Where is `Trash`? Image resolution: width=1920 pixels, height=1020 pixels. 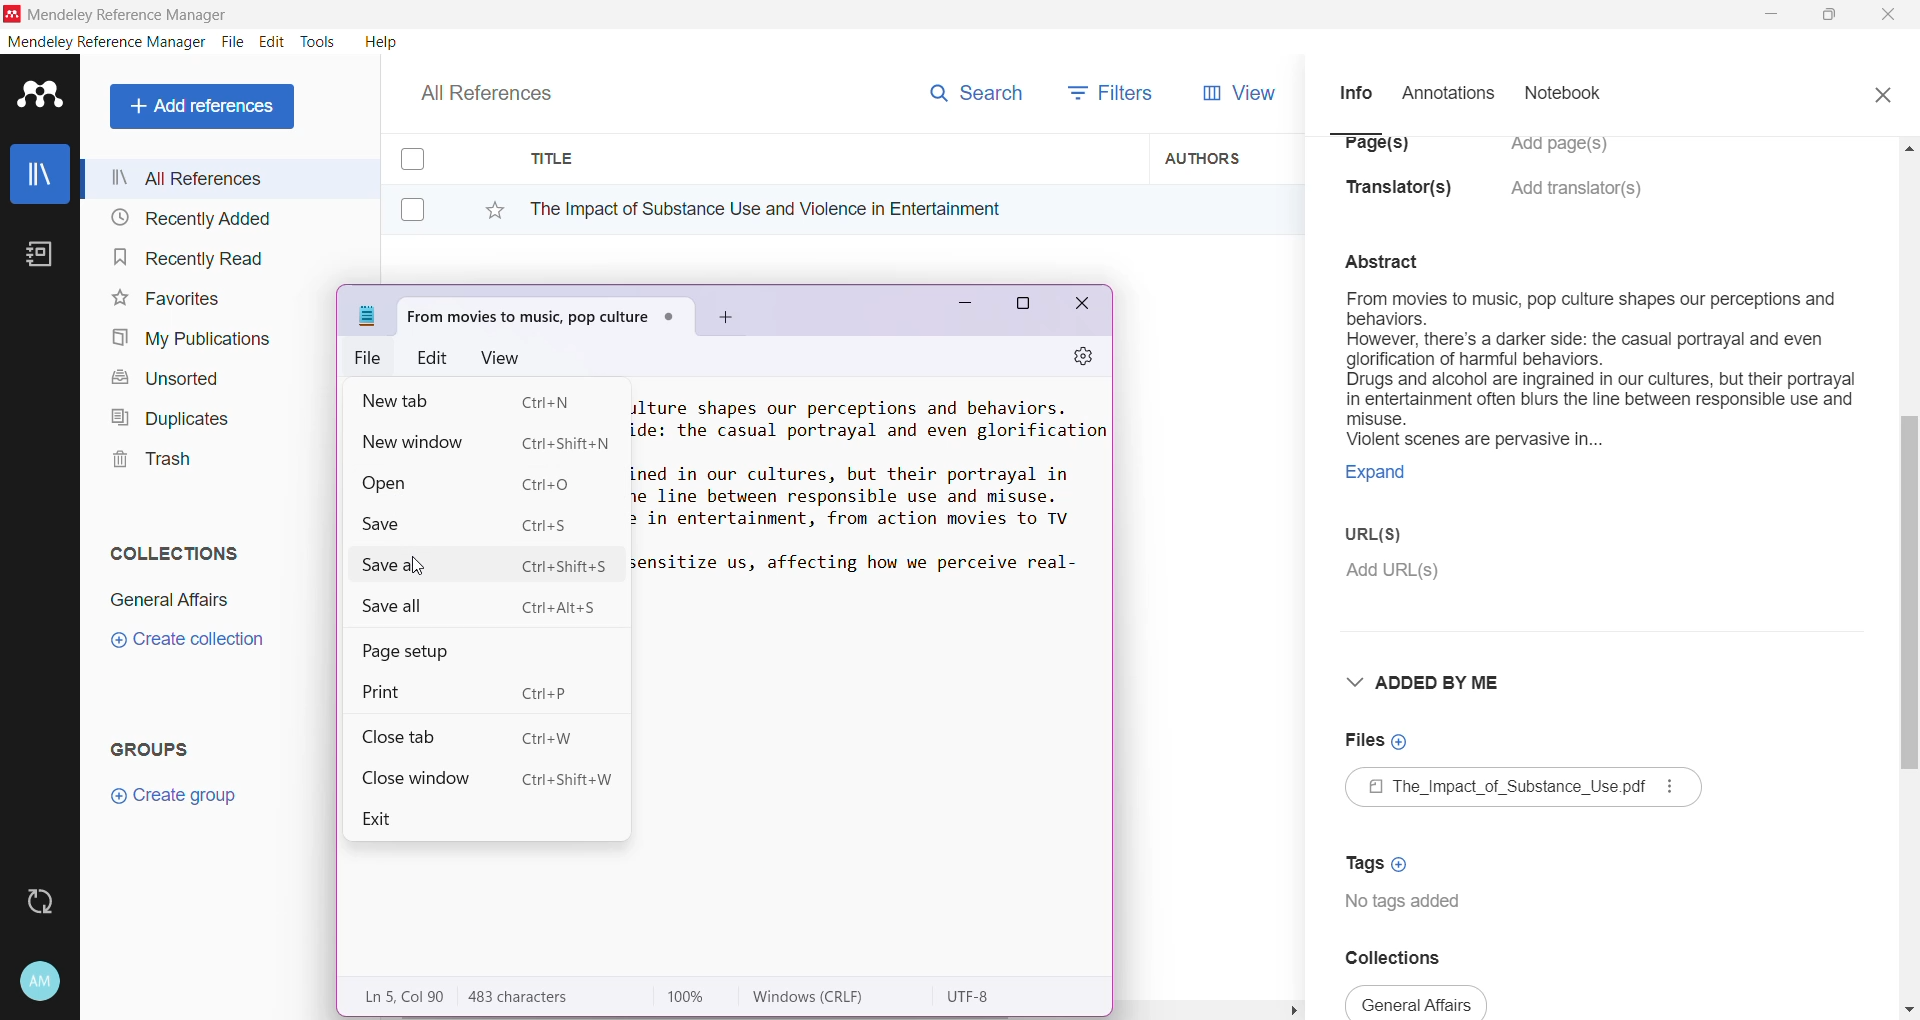 Trash is located at coordinates (146, 462).